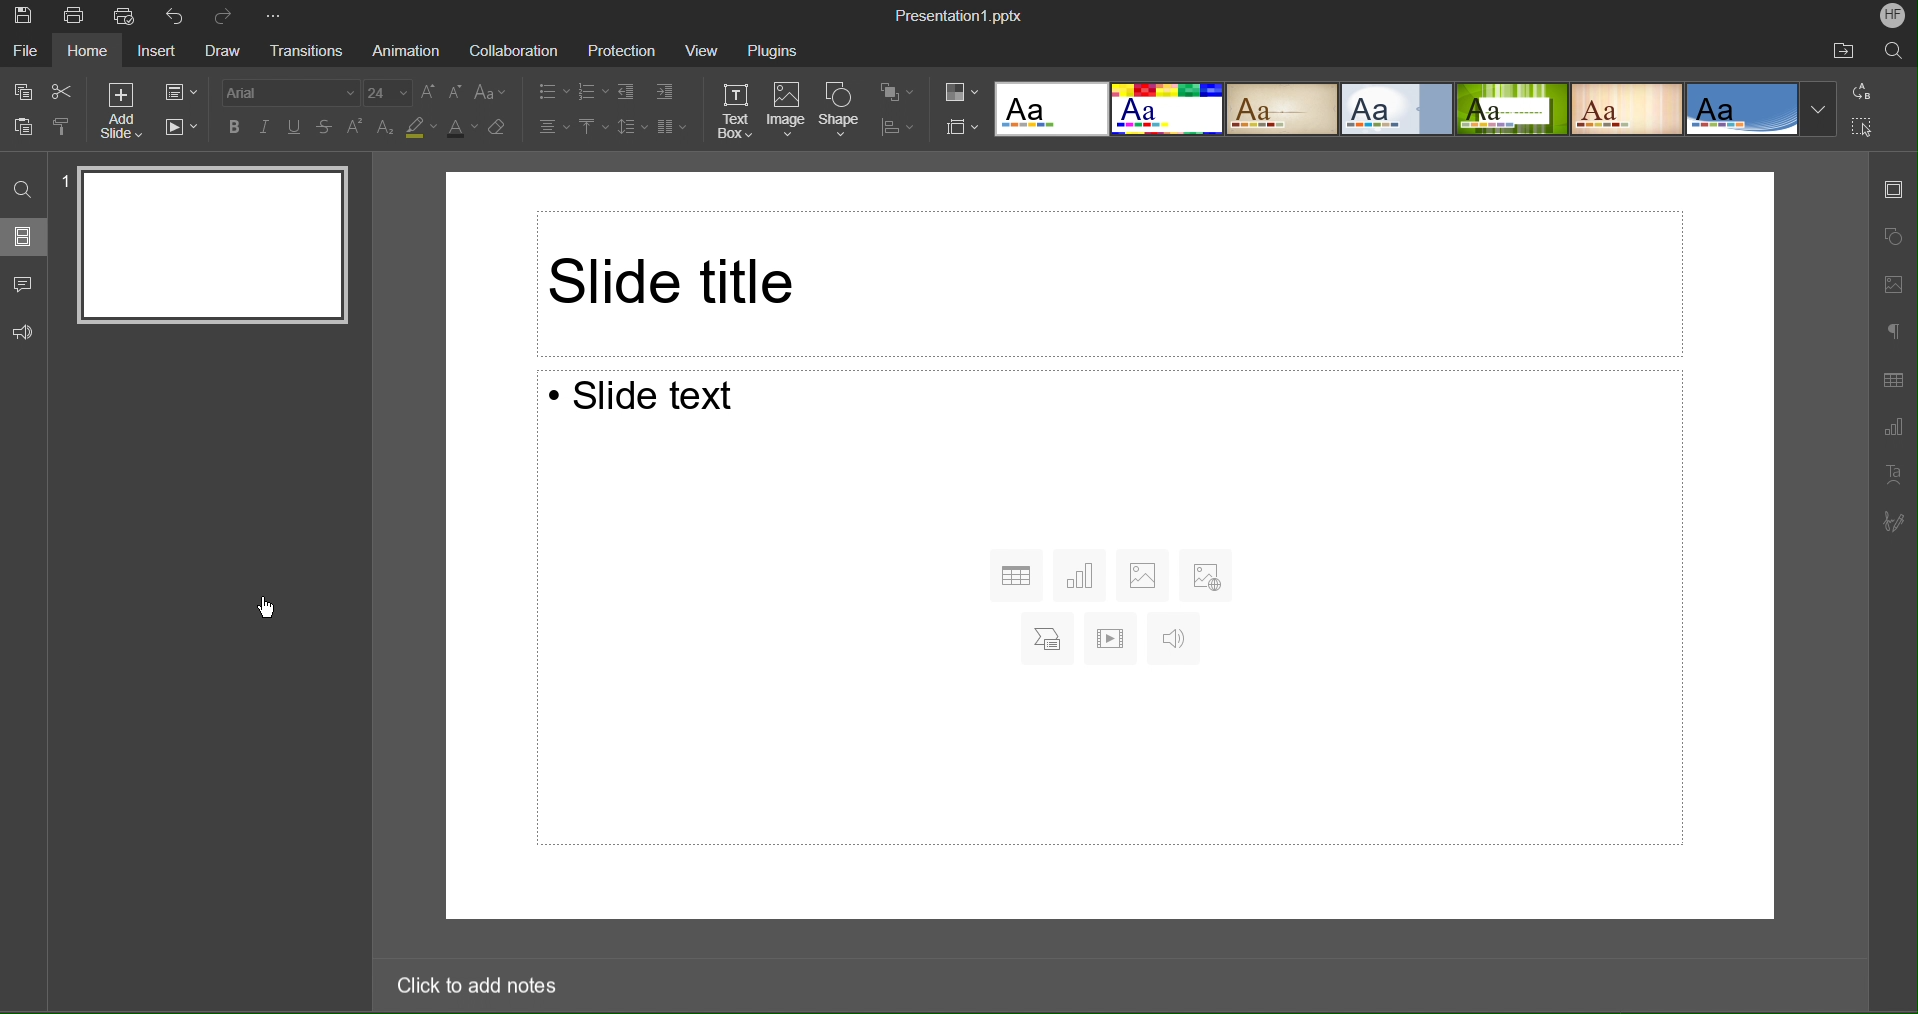  What do you see at coordinates (65, 127) in the screenshot?
I see `clone formatting` at bounding box center [65, 127].